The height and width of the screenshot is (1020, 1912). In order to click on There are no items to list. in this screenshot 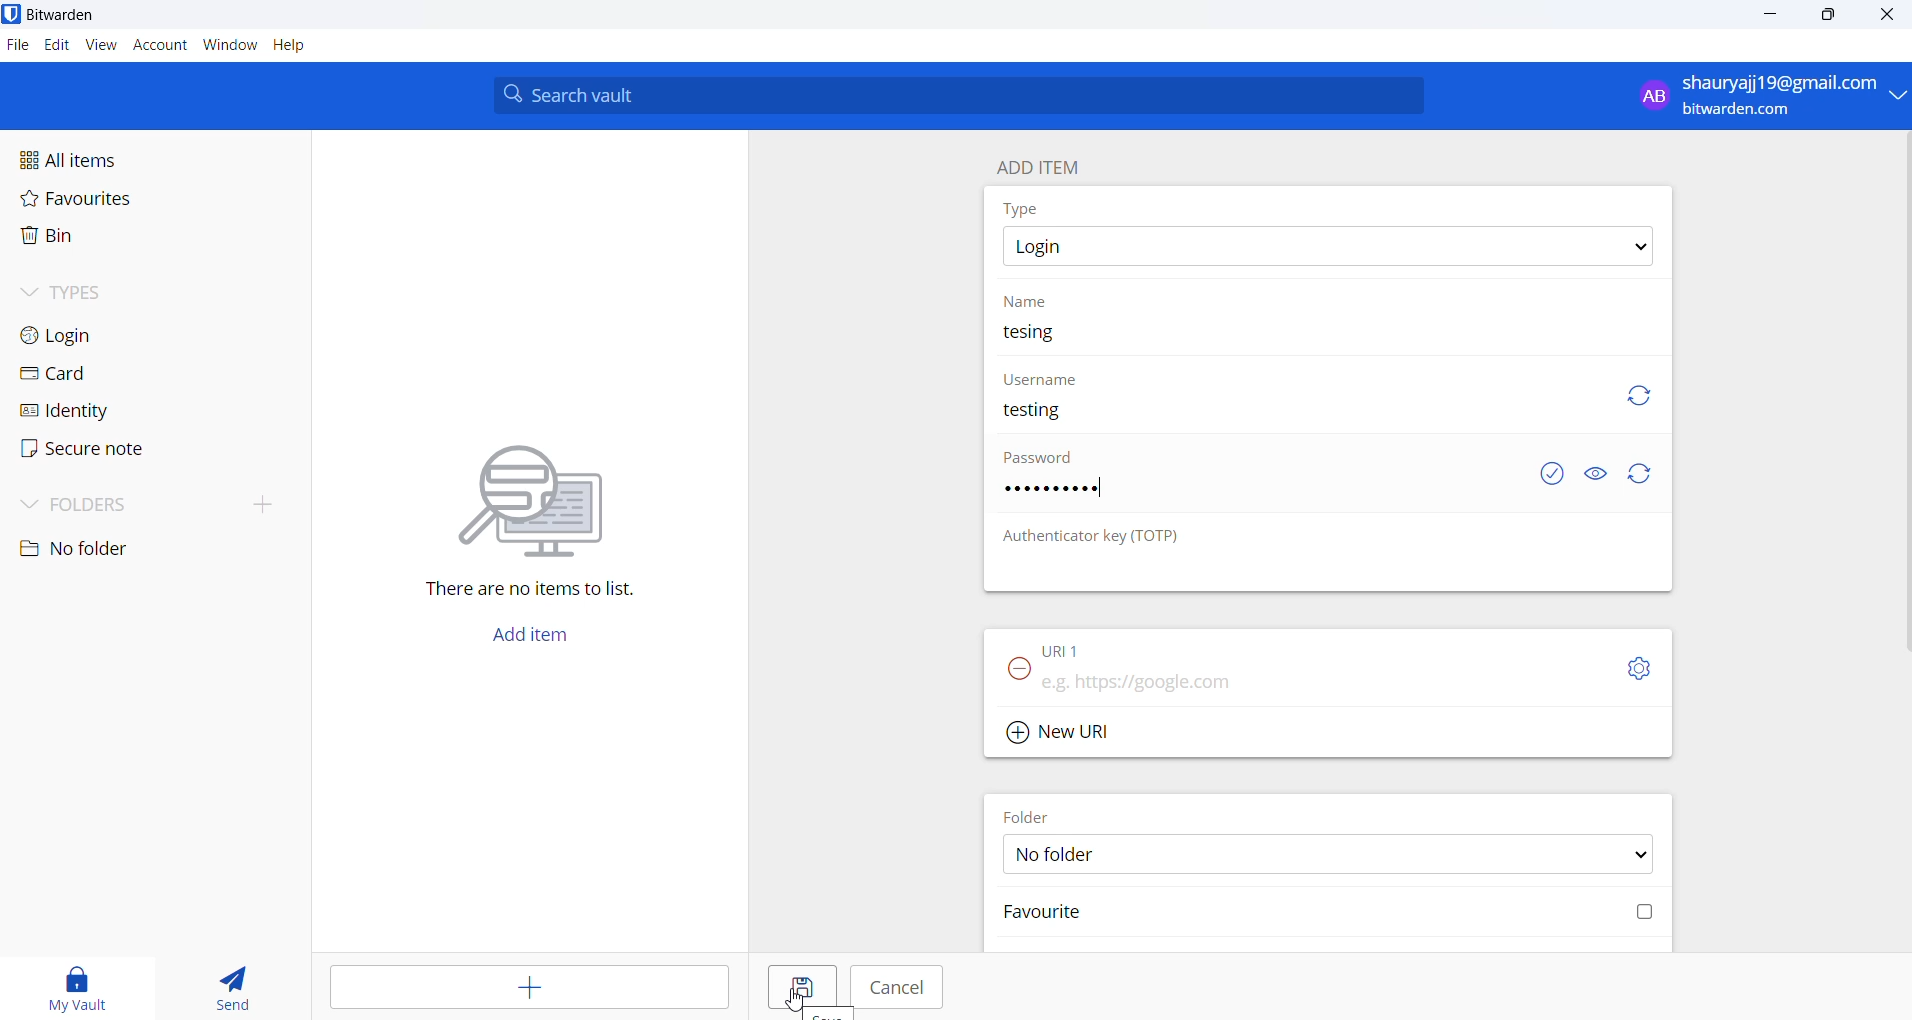, I will do `click(540, 592)`.